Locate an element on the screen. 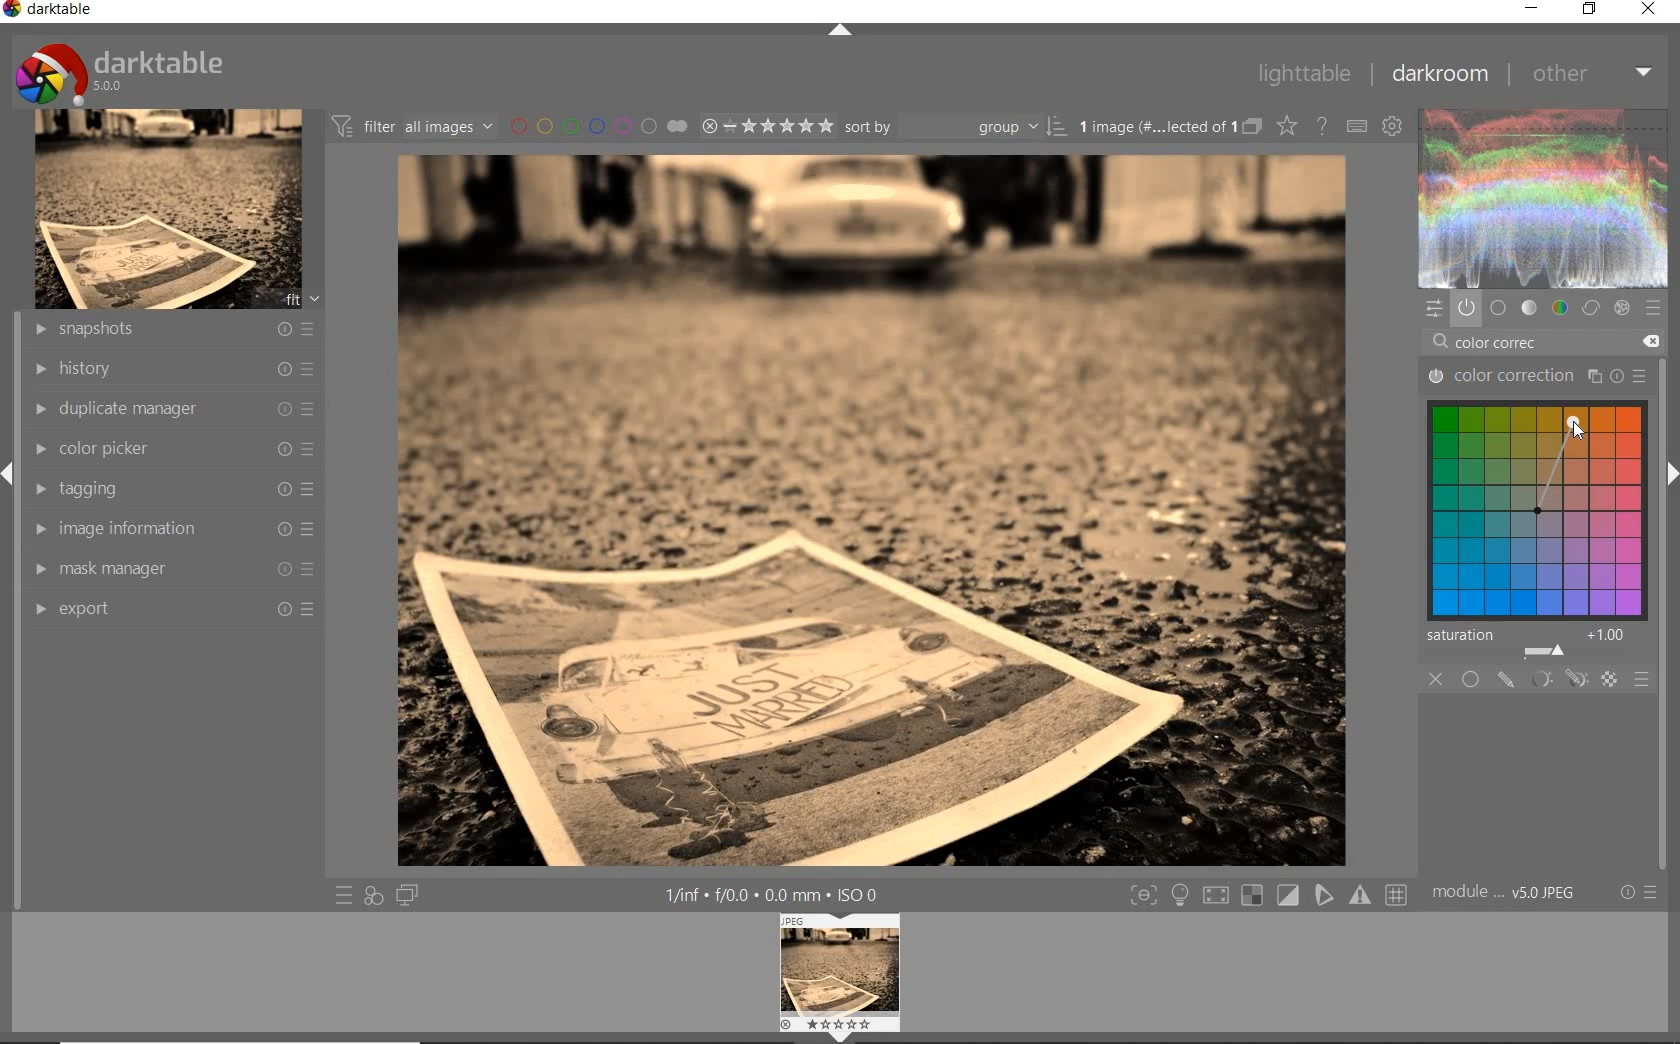 The height and width of the screenshot is (1044, 1680). display a second darkroom image window is located at coordinates (406, 895).